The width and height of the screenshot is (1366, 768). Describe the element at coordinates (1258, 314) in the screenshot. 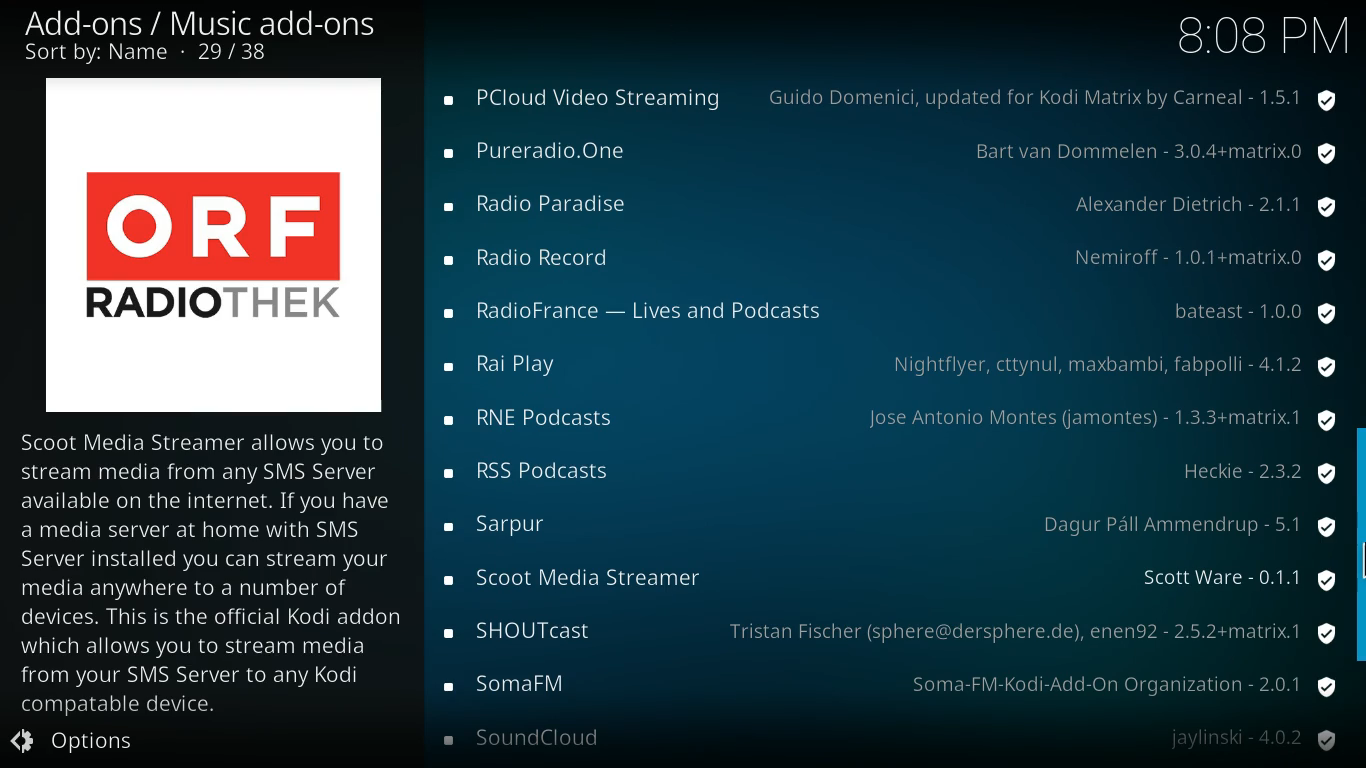

I see `provider` at that location.